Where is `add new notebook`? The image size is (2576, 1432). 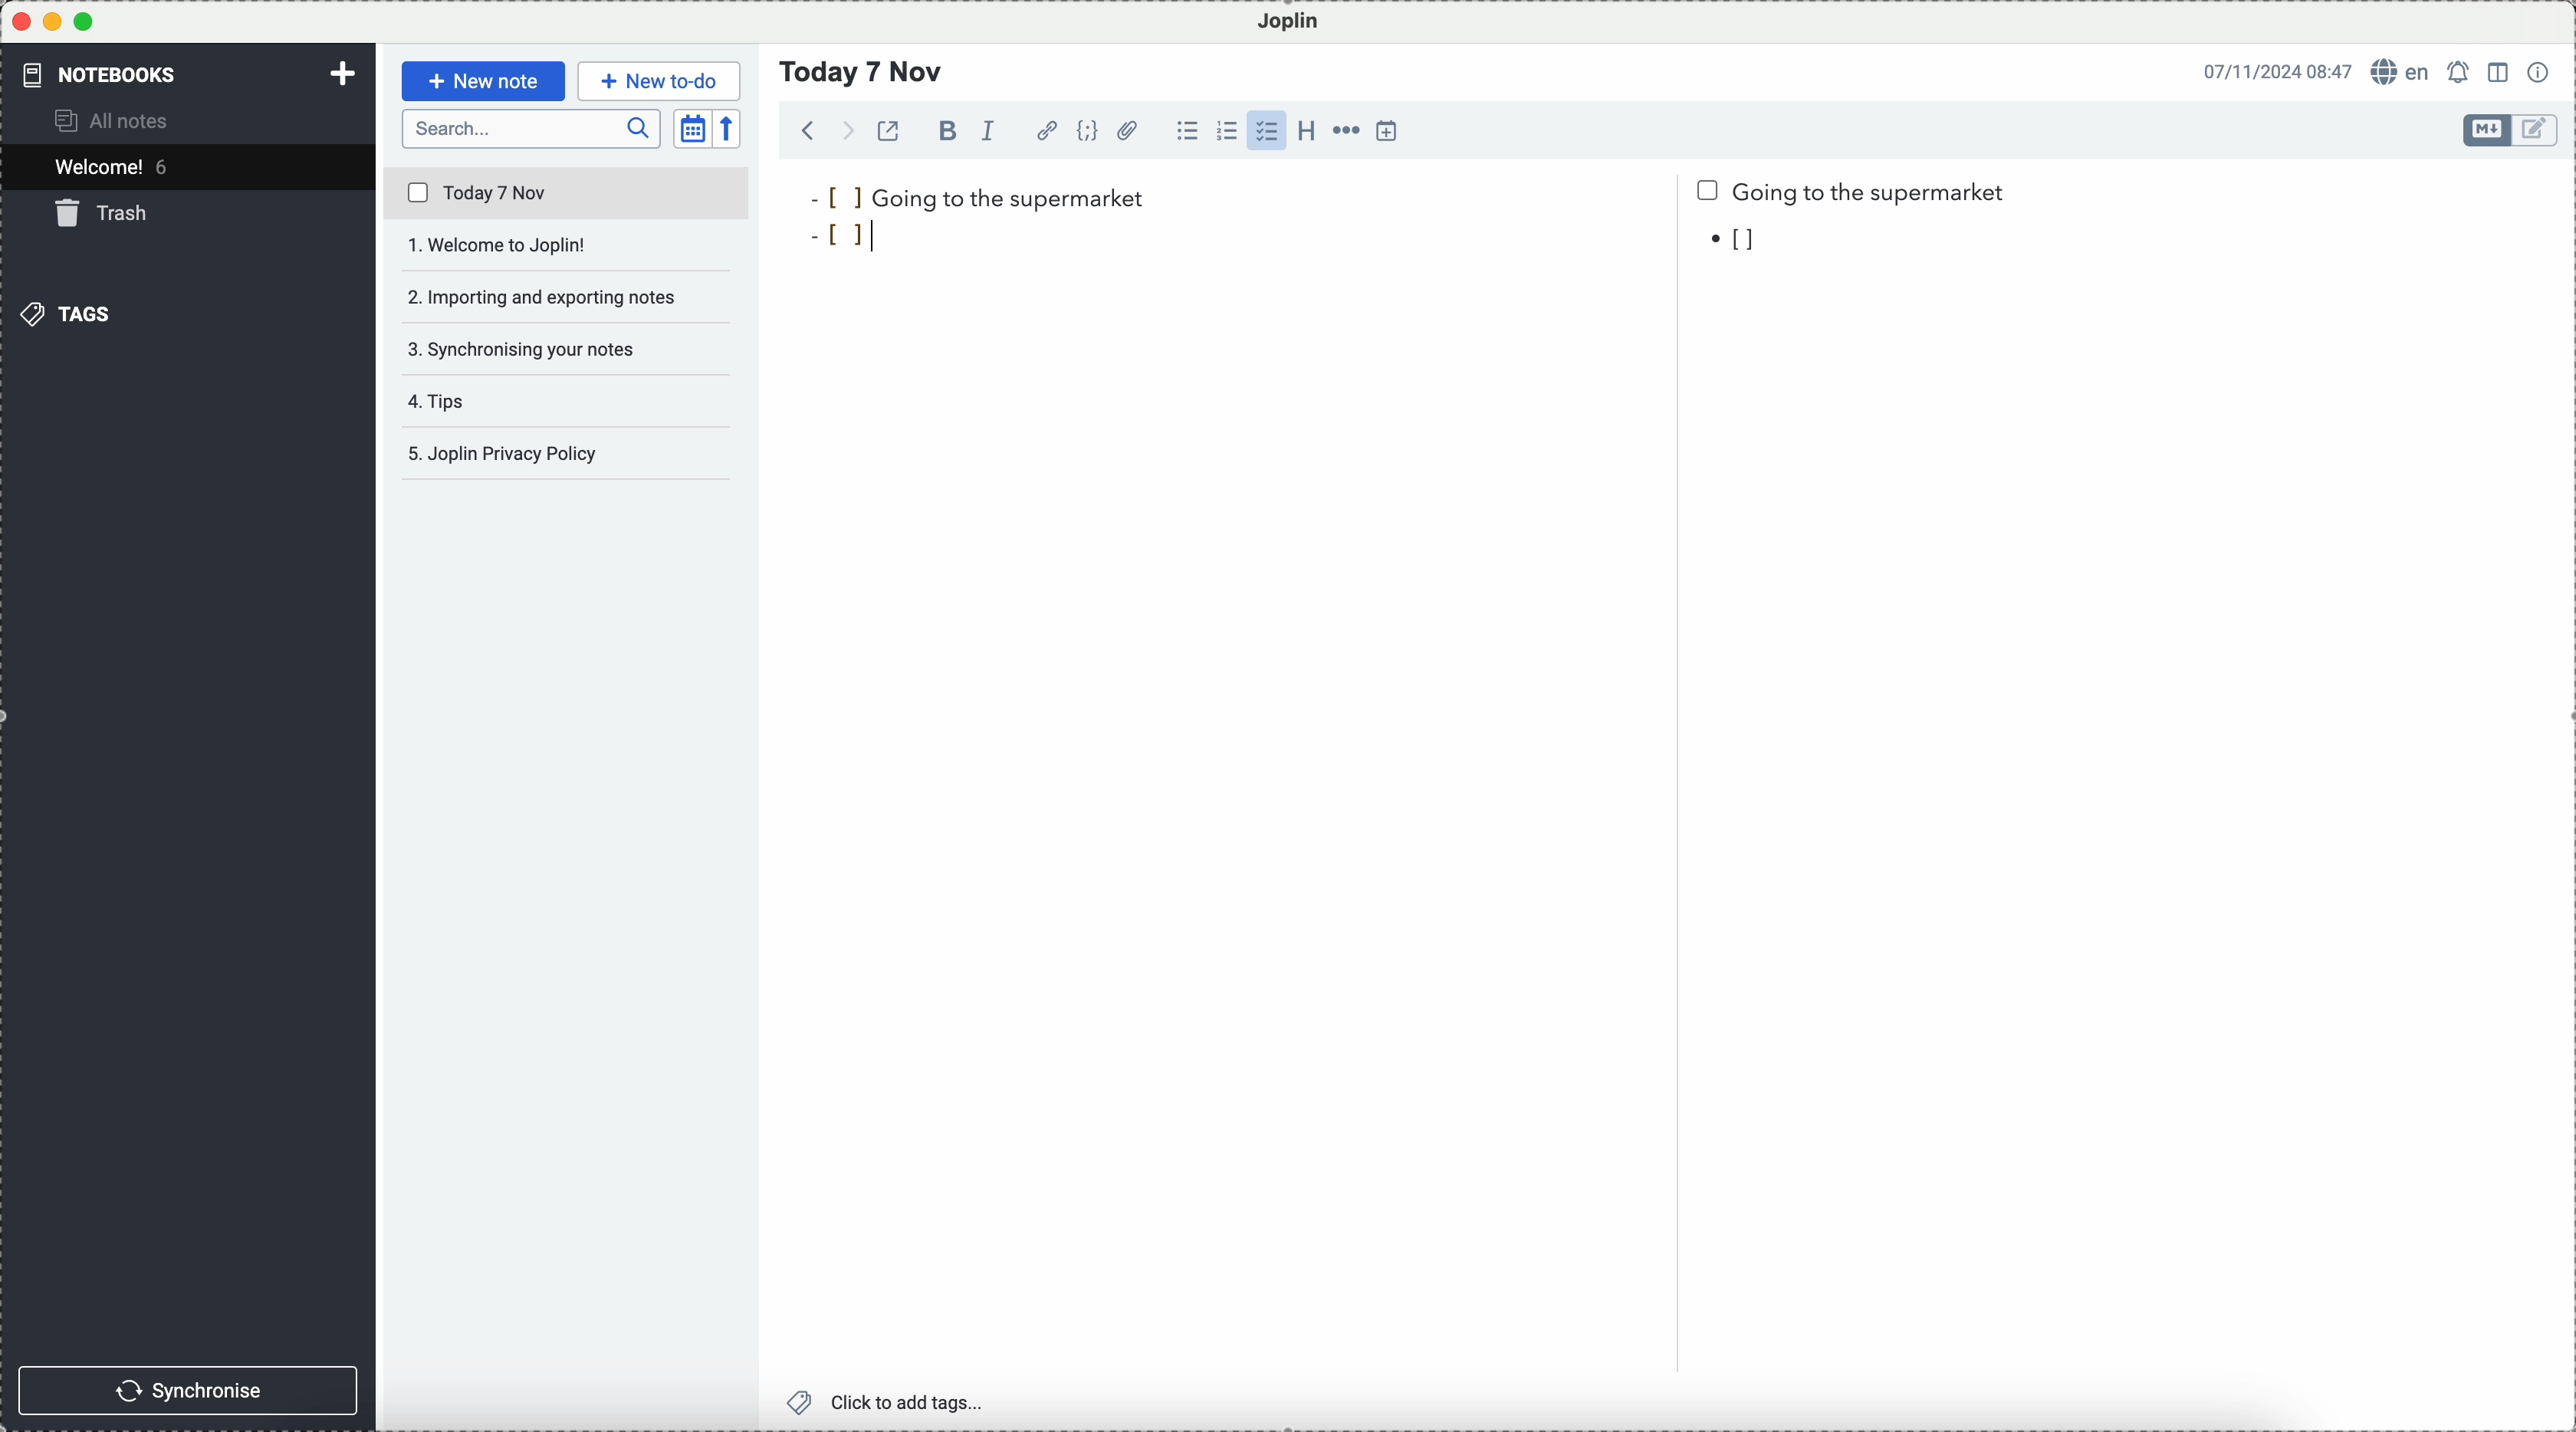
add new notebook is located at coordinates (343, 76).